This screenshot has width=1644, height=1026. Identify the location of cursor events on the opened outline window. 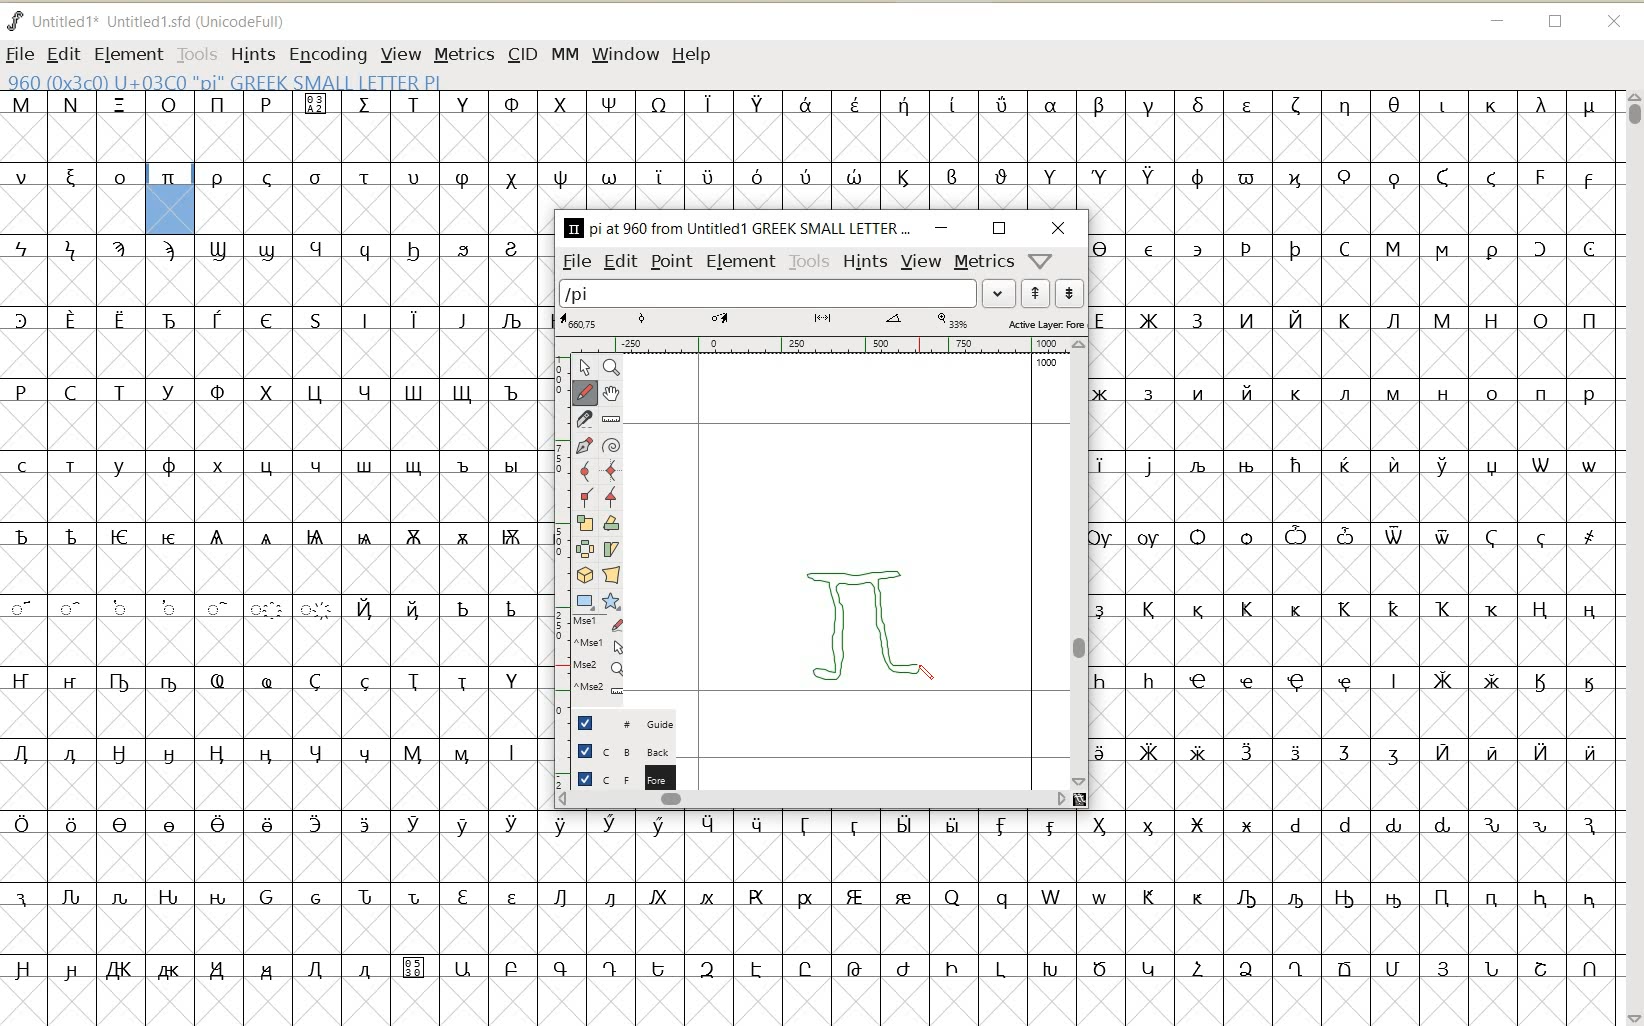
(590, 656).